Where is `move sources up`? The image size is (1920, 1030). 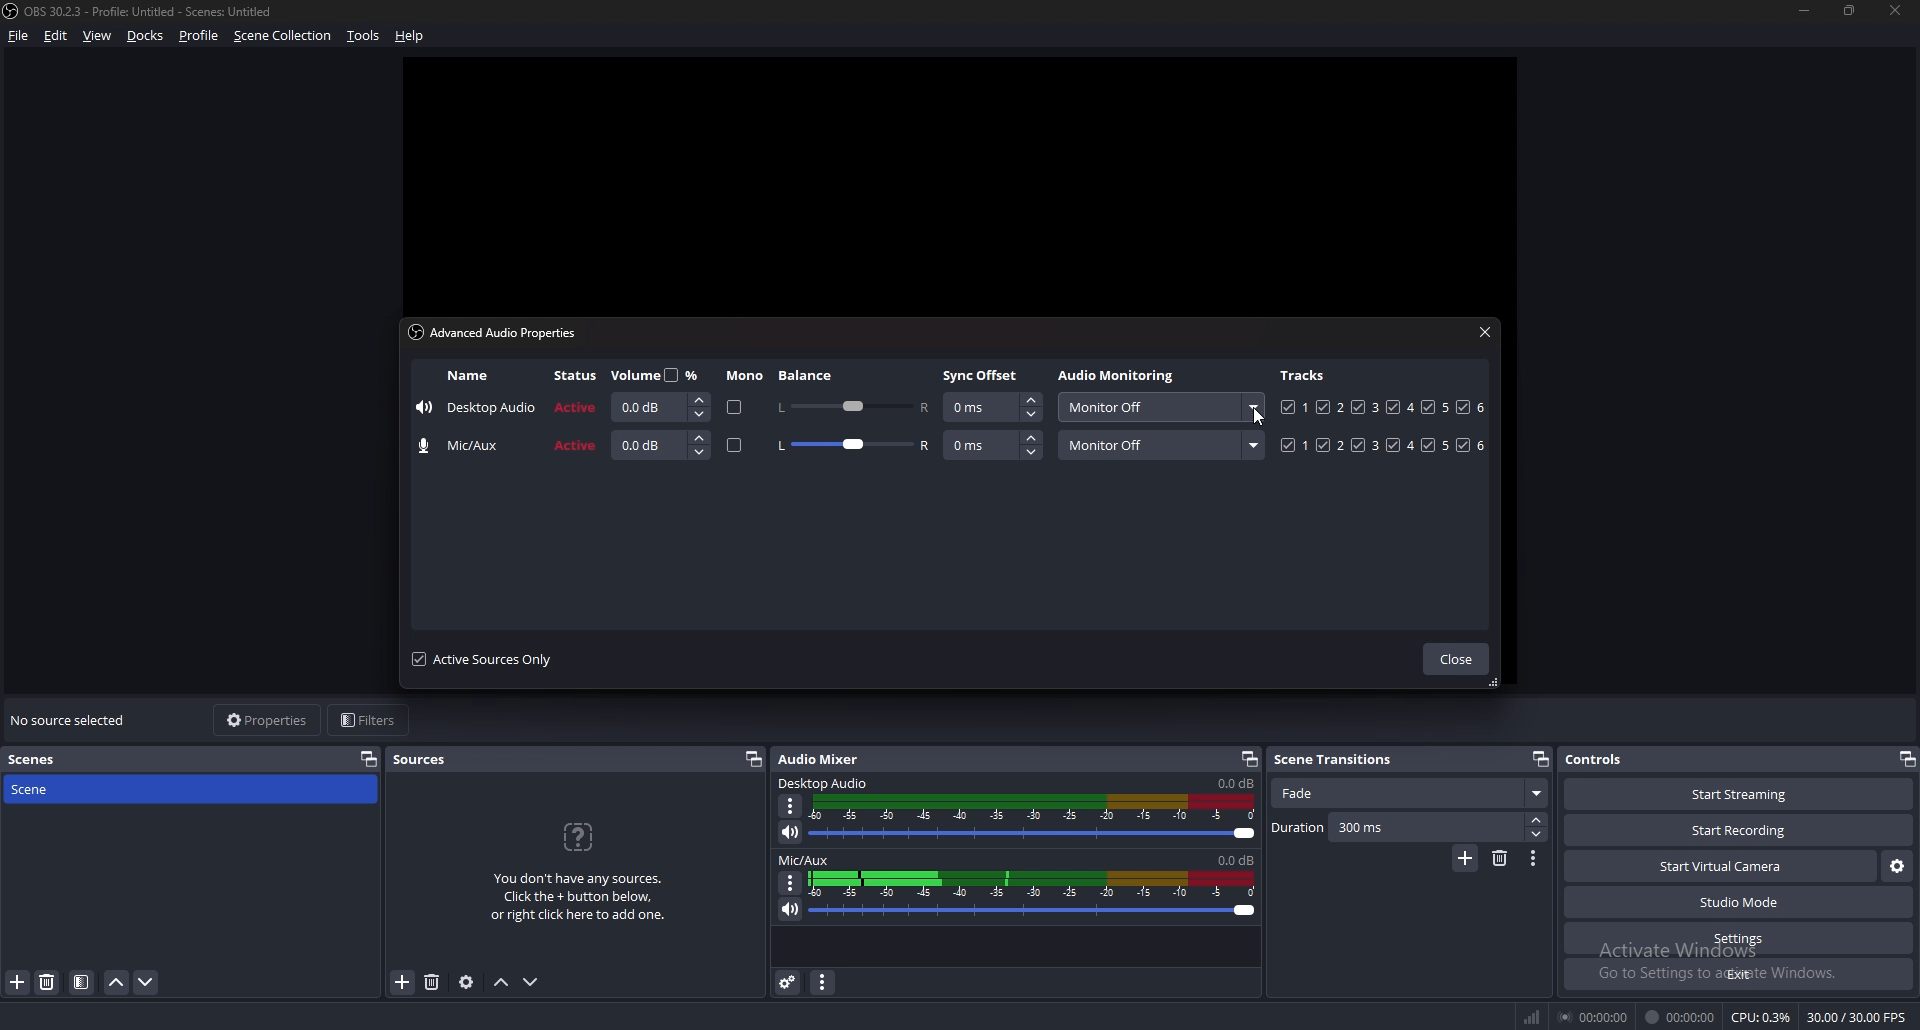 move sources up is located at coordinates (502, 982).